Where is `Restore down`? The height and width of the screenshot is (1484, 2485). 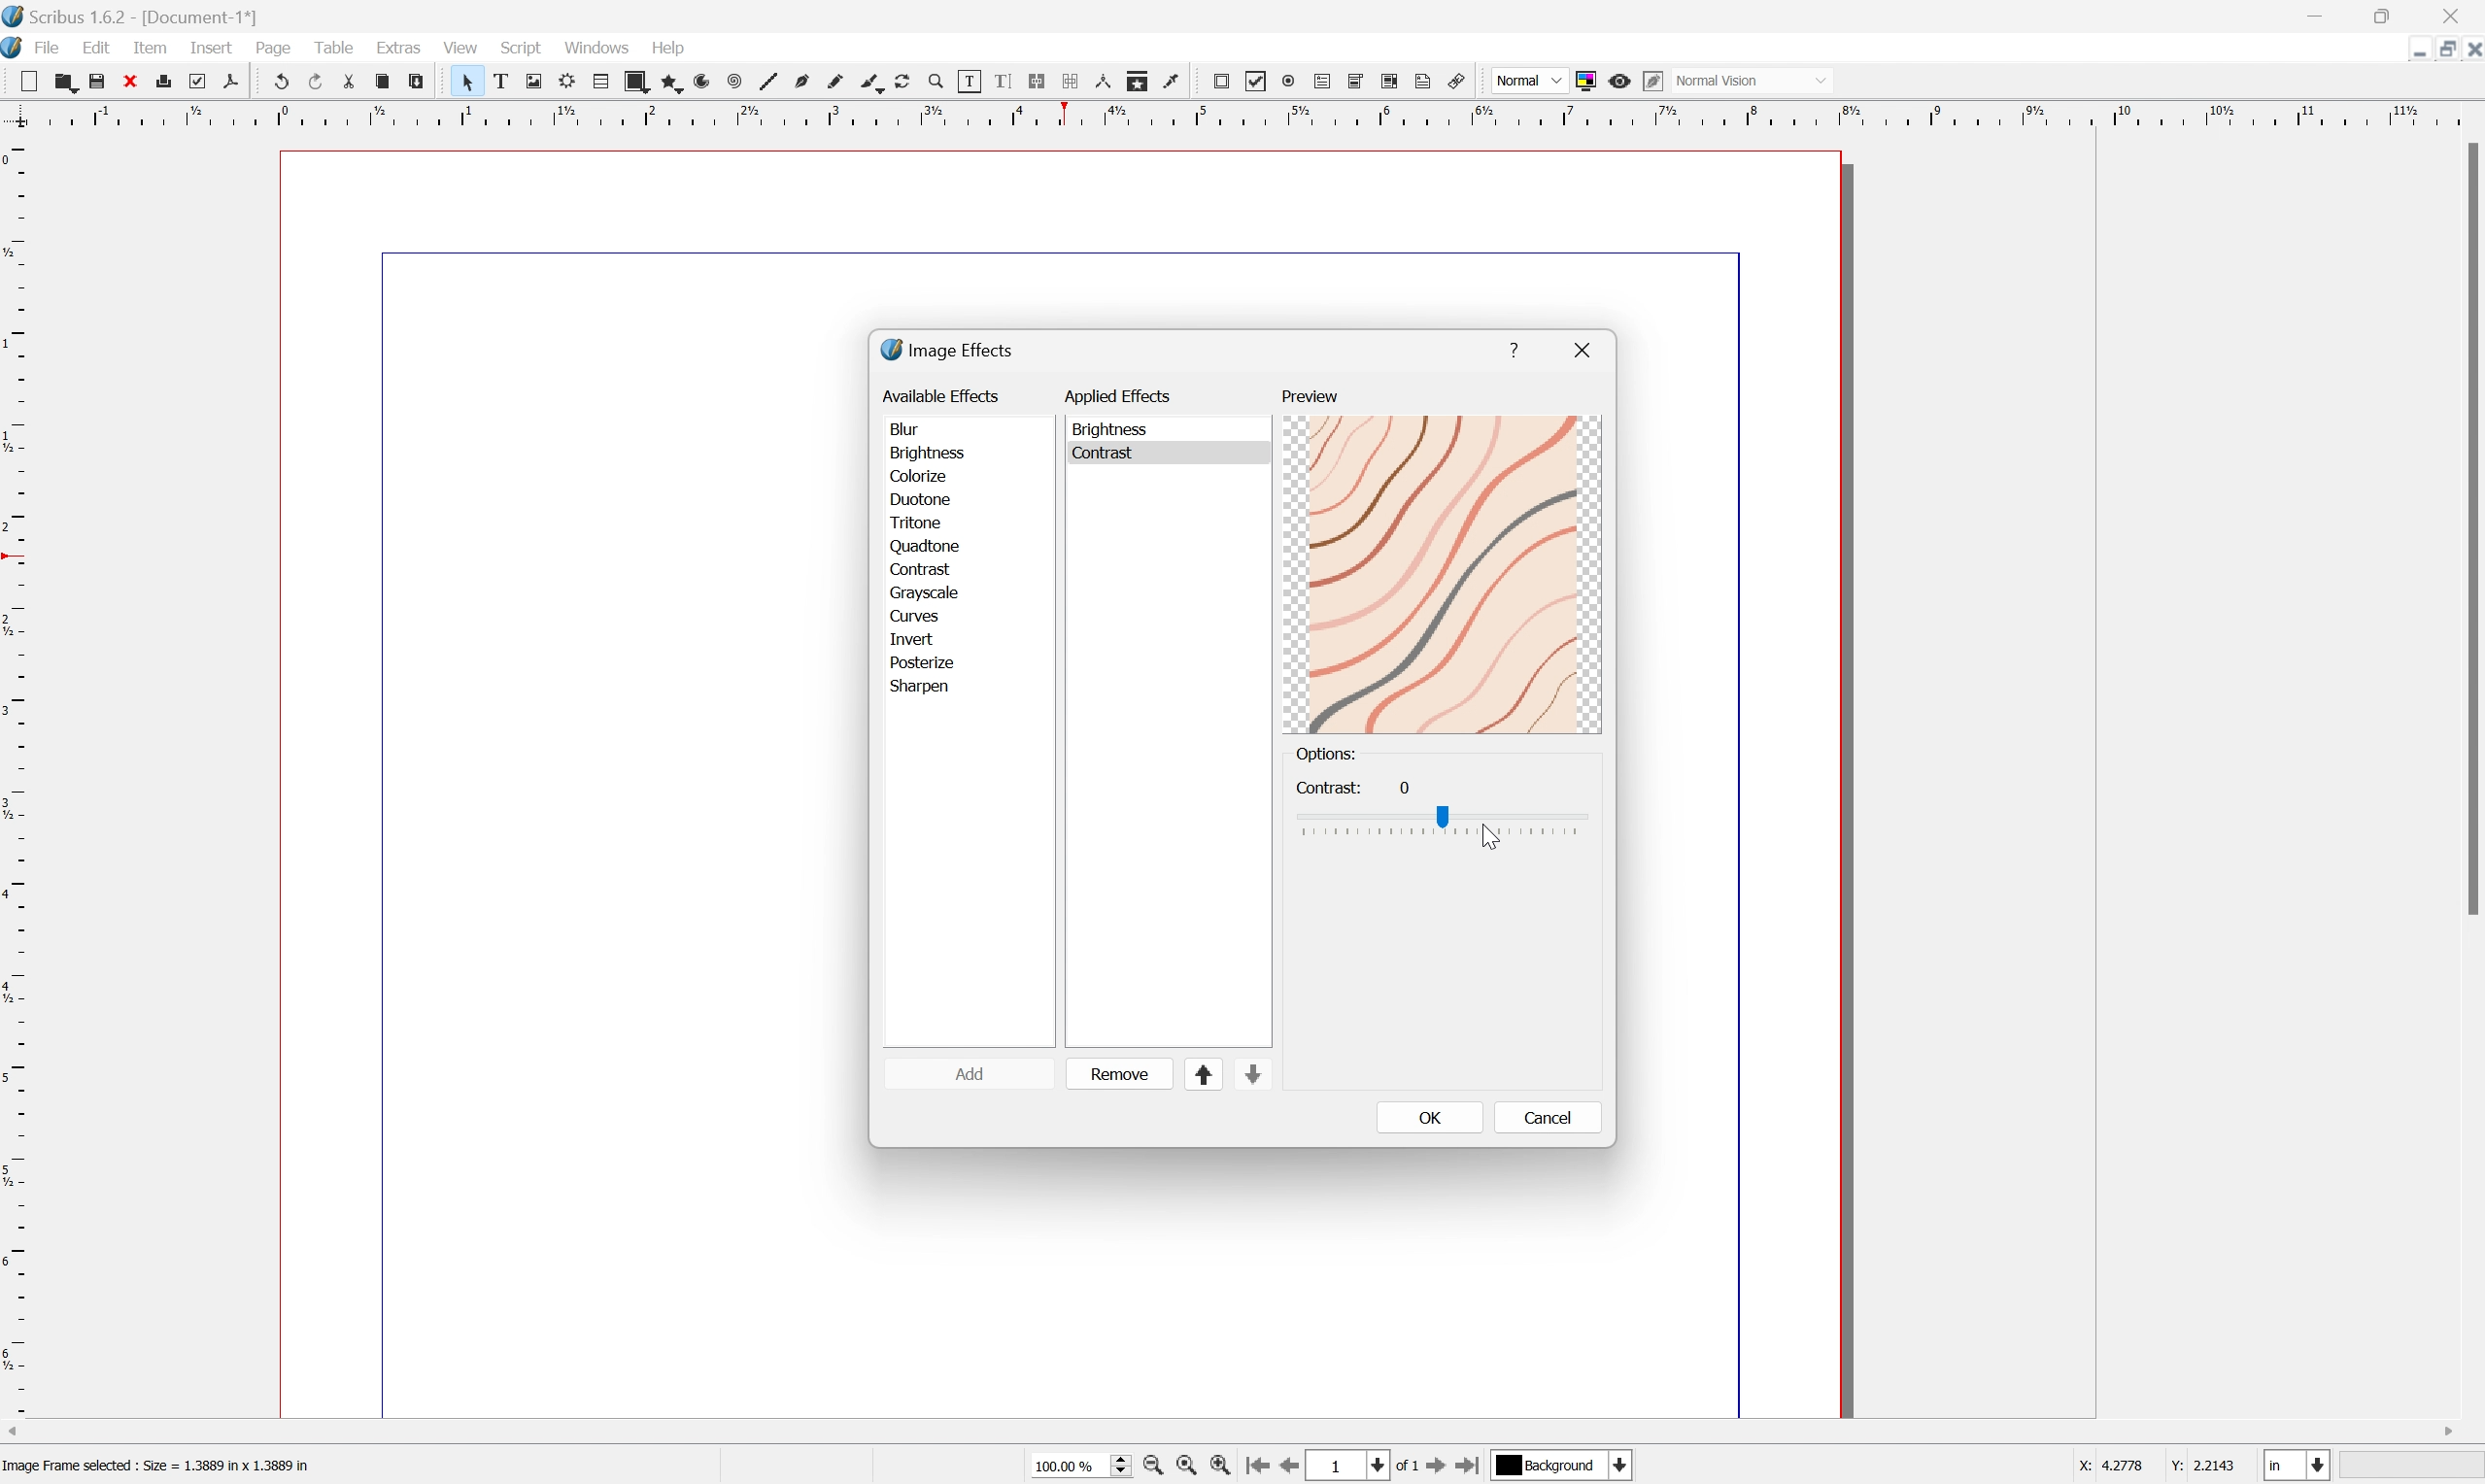
Restore down is located at coordinates (2389, 15).